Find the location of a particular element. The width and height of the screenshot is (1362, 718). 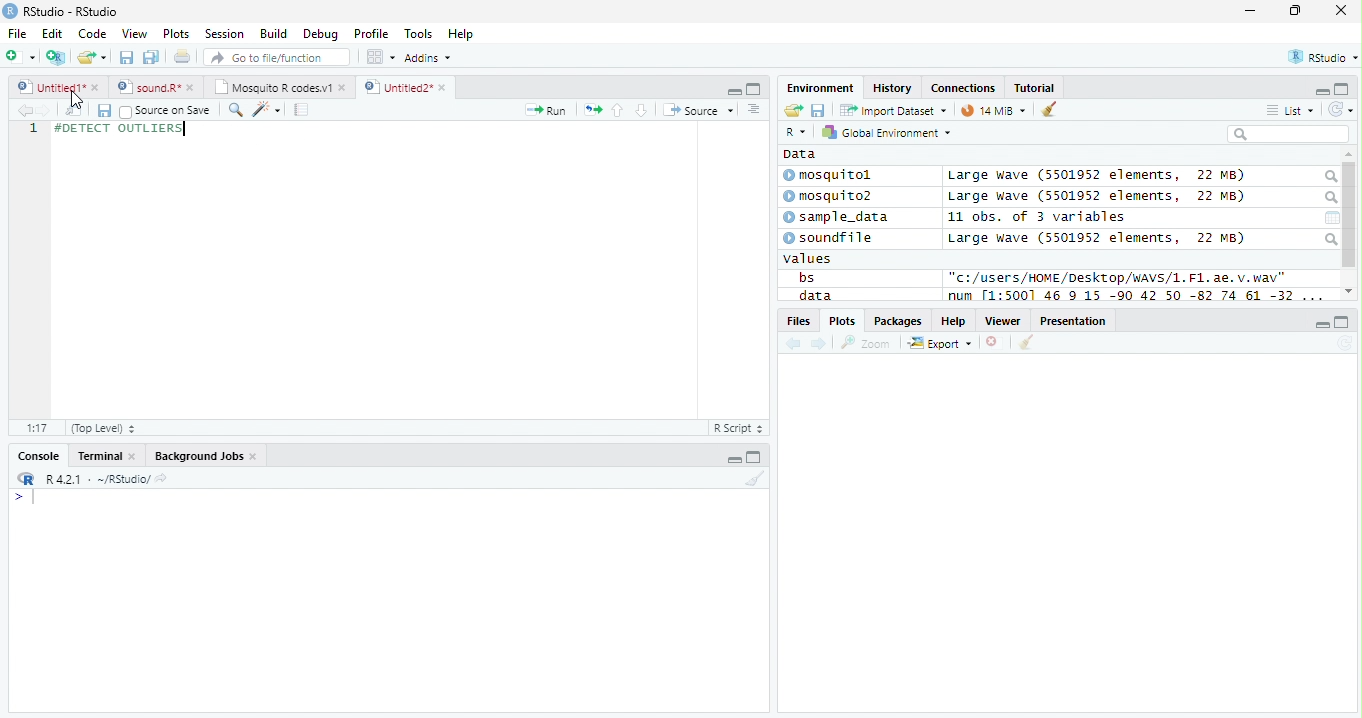

data is located at coordinates (813, 295).